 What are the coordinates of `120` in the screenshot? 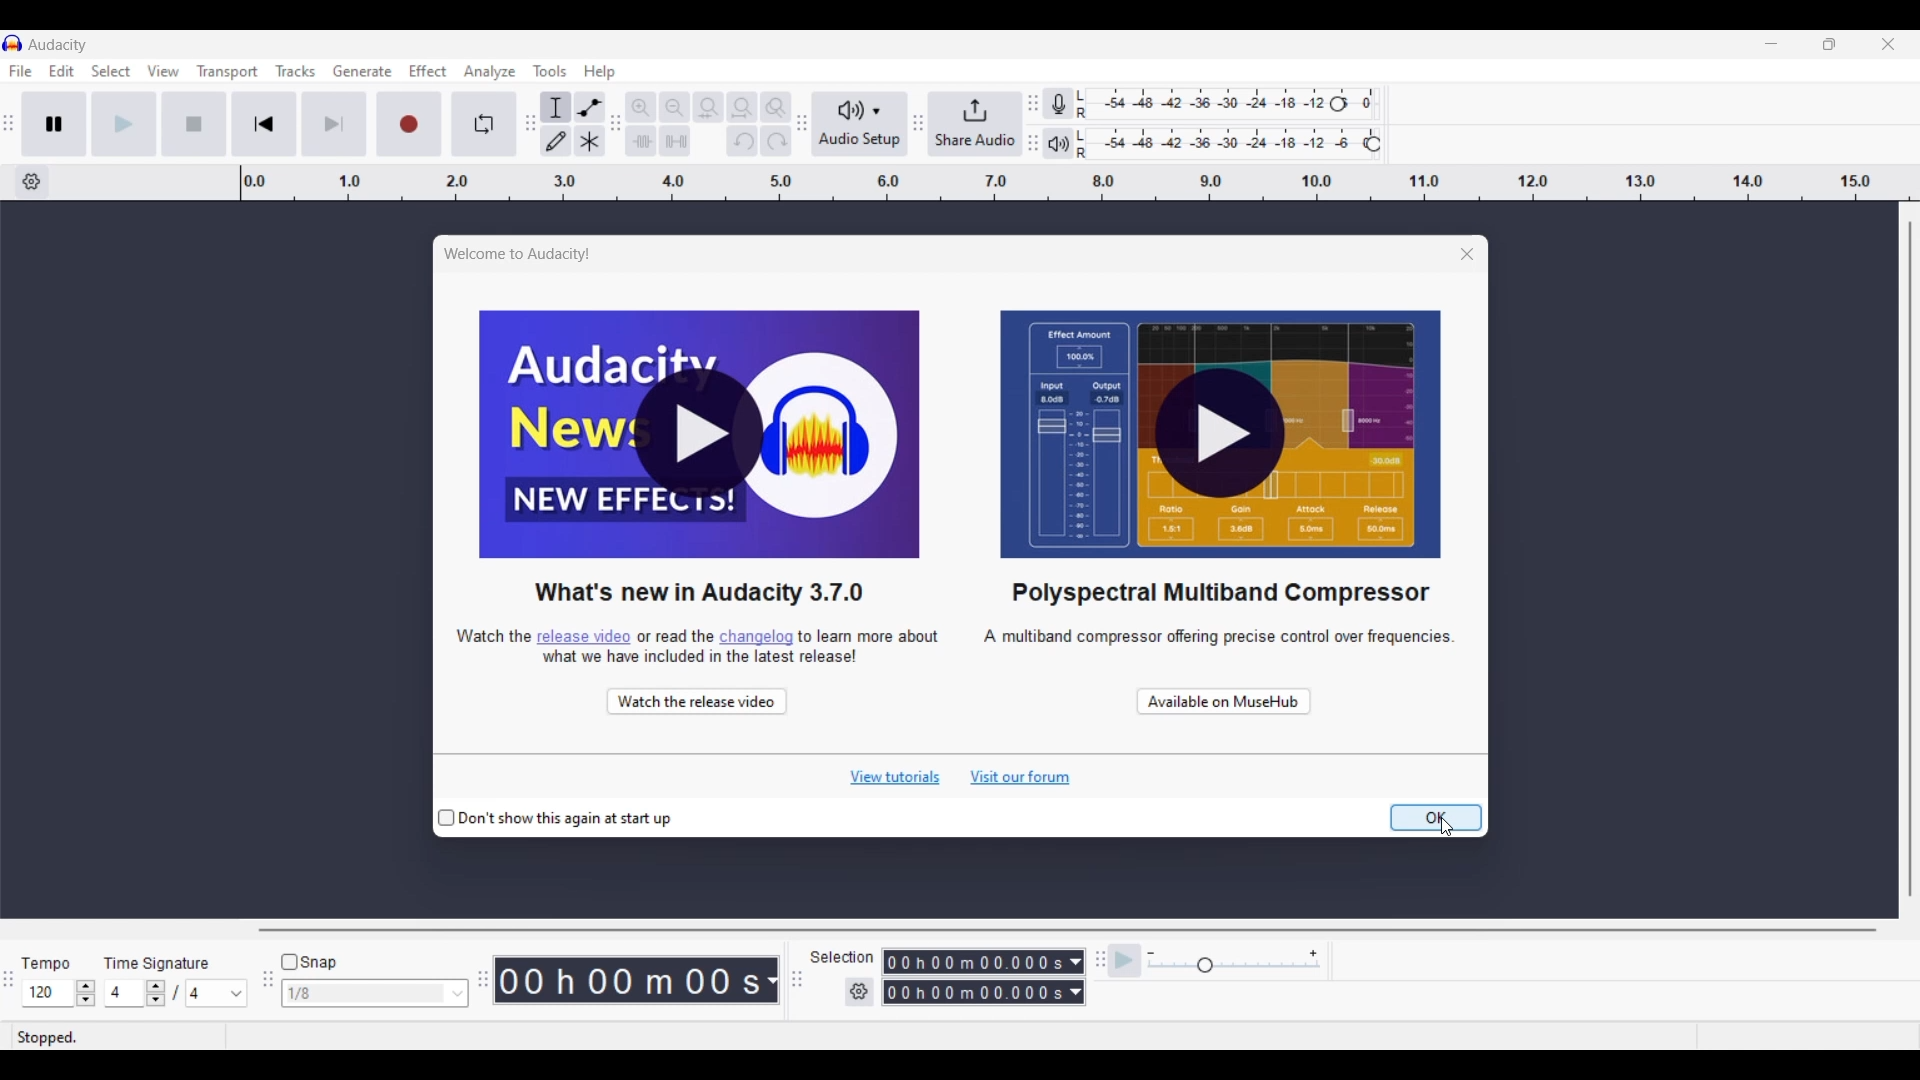 It's located at (48, 994).